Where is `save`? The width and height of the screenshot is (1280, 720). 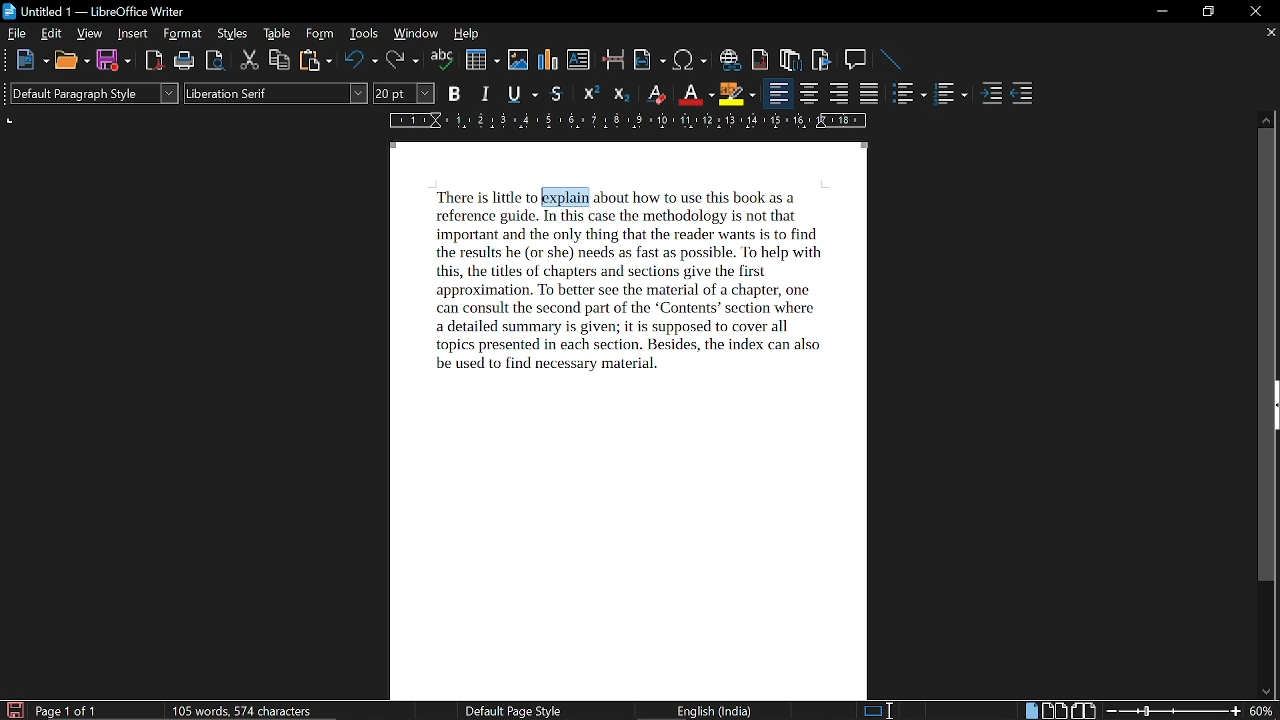
save is located at coordinates (114, 61).